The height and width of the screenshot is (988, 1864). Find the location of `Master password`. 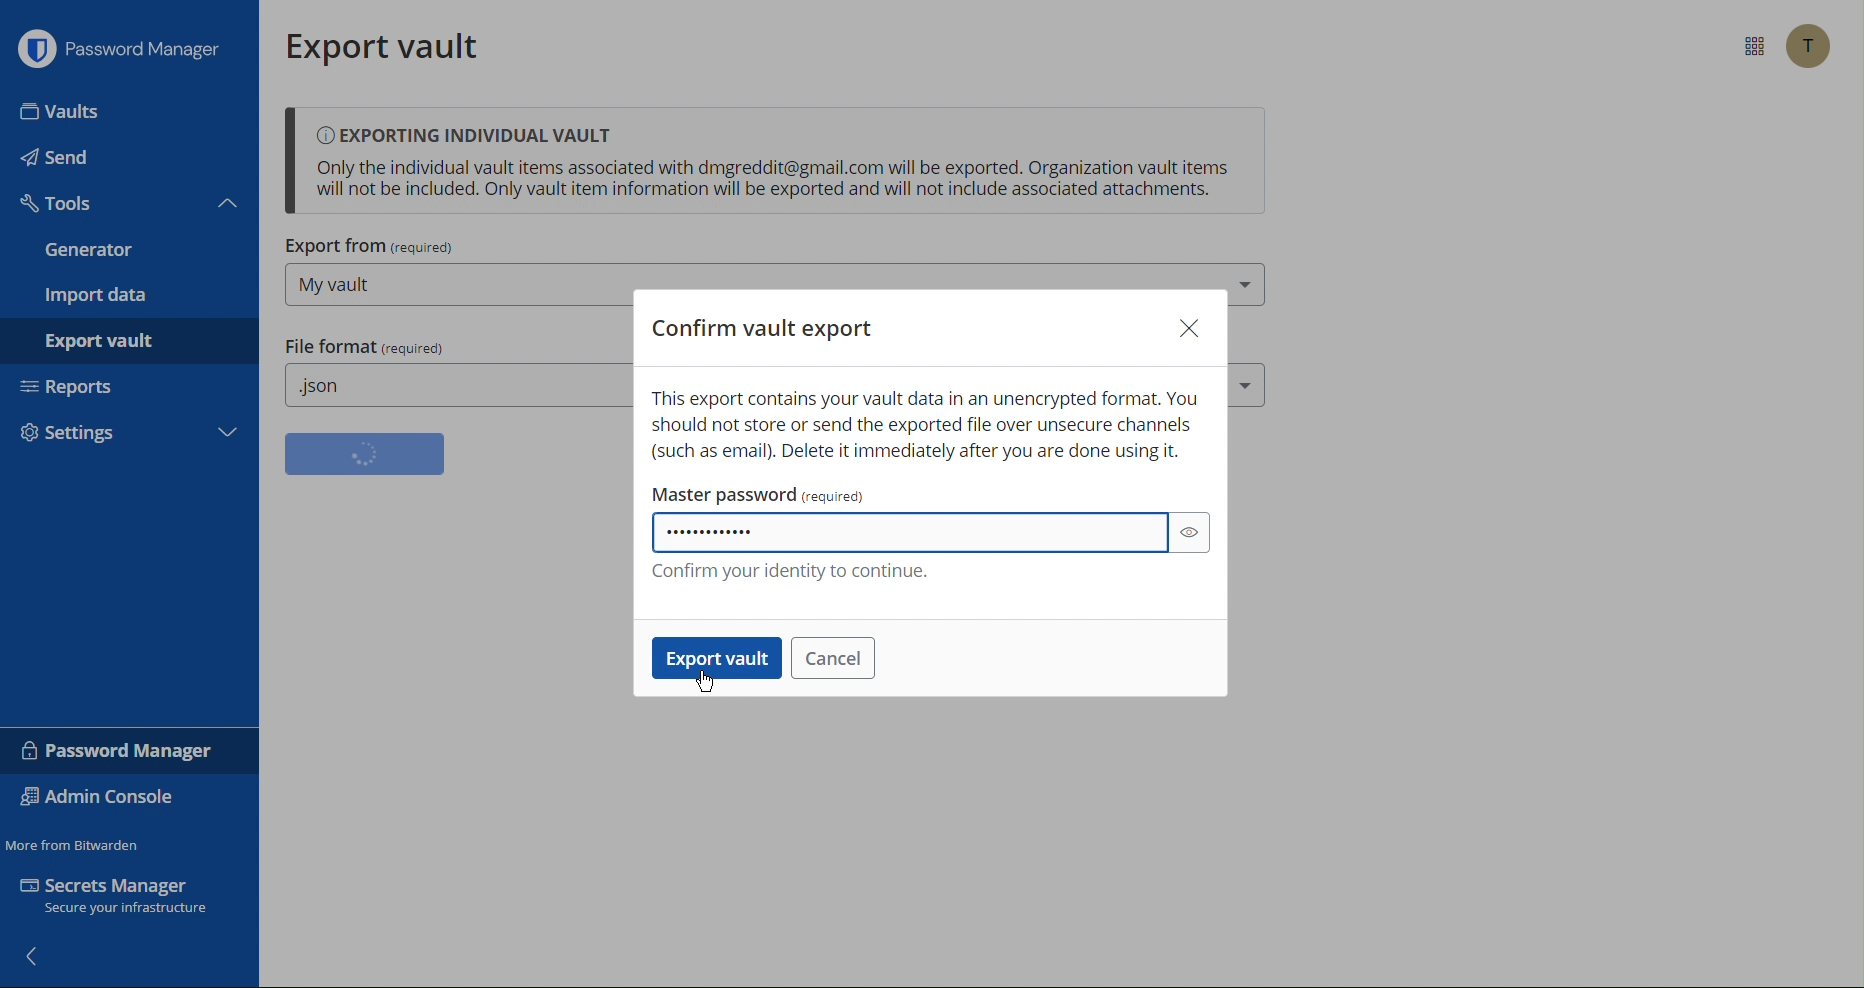

Master password is located at coordinates (762, 491).